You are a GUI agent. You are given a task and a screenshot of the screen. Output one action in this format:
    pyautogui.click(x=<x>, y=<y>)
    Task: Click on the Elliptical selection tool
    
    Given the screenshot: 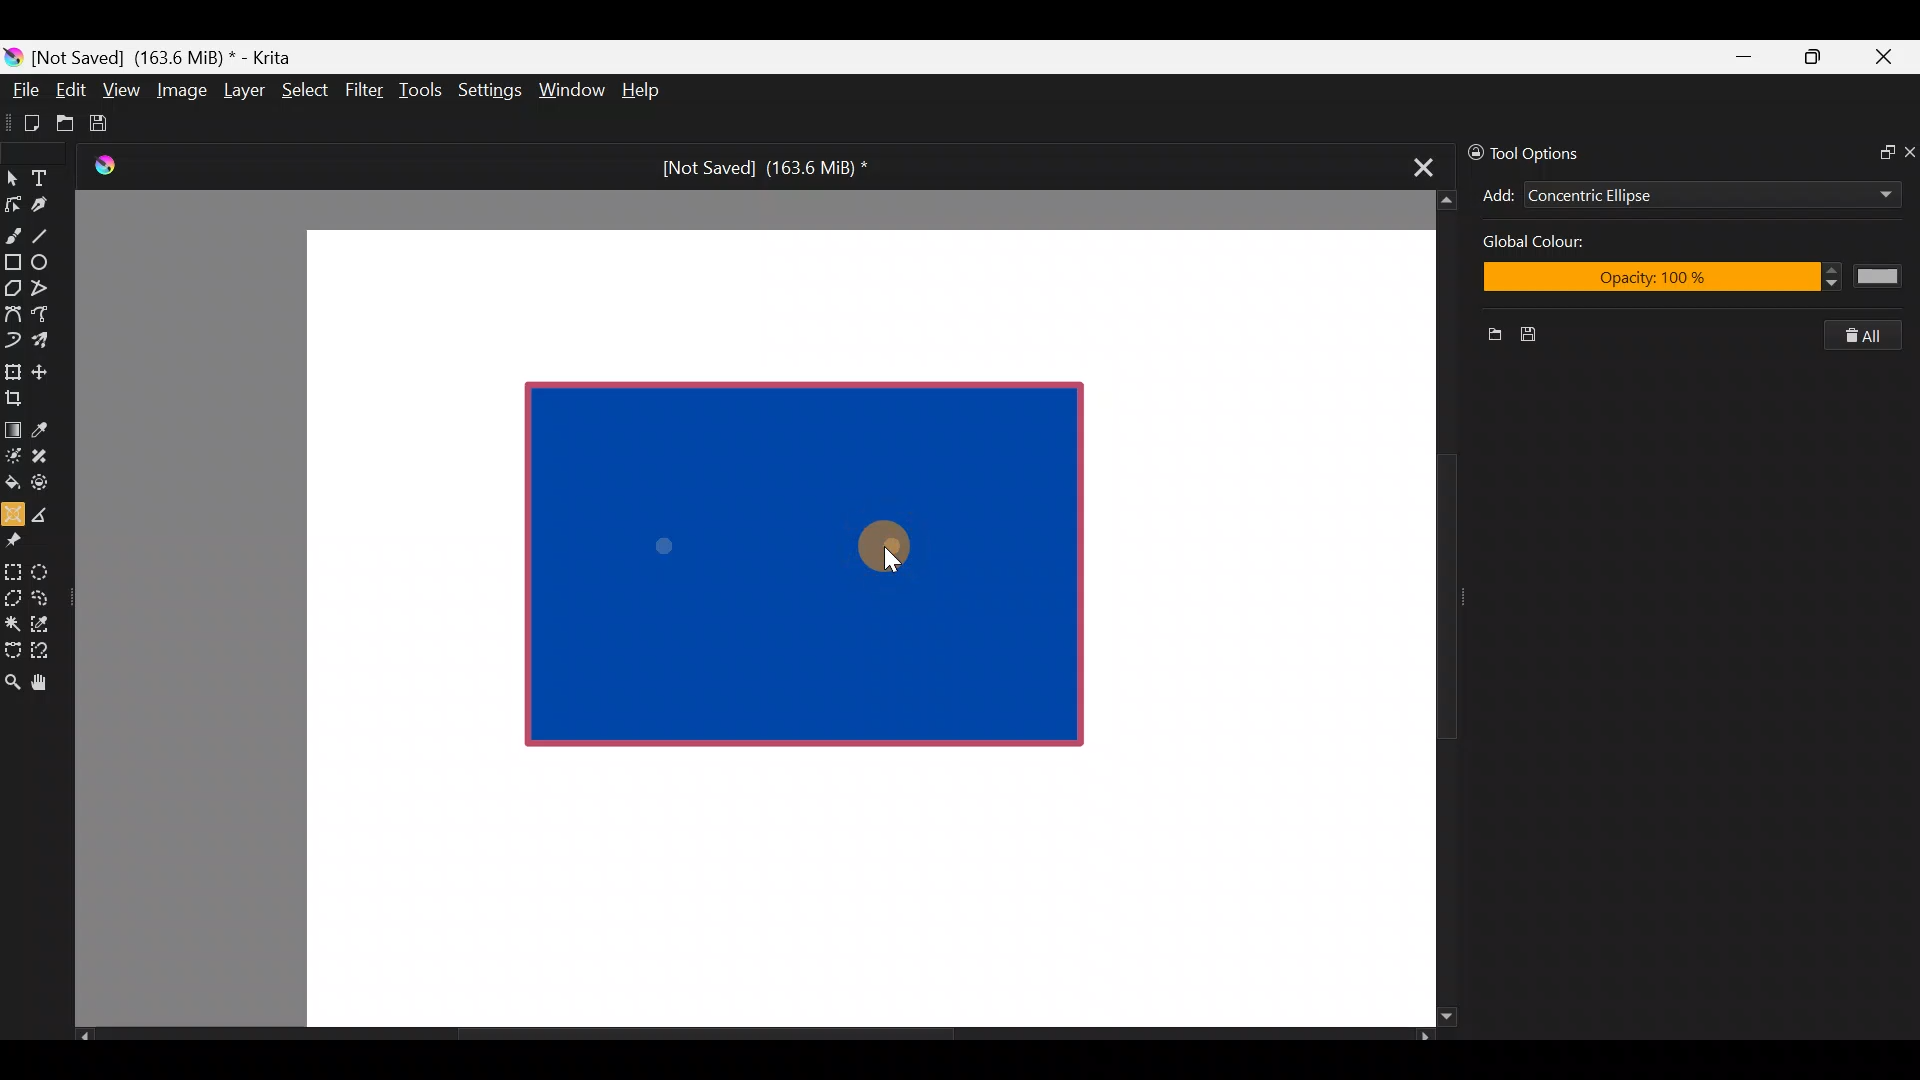 What is the action you would take?
    pyautogui.click(x=47, y=569)
    